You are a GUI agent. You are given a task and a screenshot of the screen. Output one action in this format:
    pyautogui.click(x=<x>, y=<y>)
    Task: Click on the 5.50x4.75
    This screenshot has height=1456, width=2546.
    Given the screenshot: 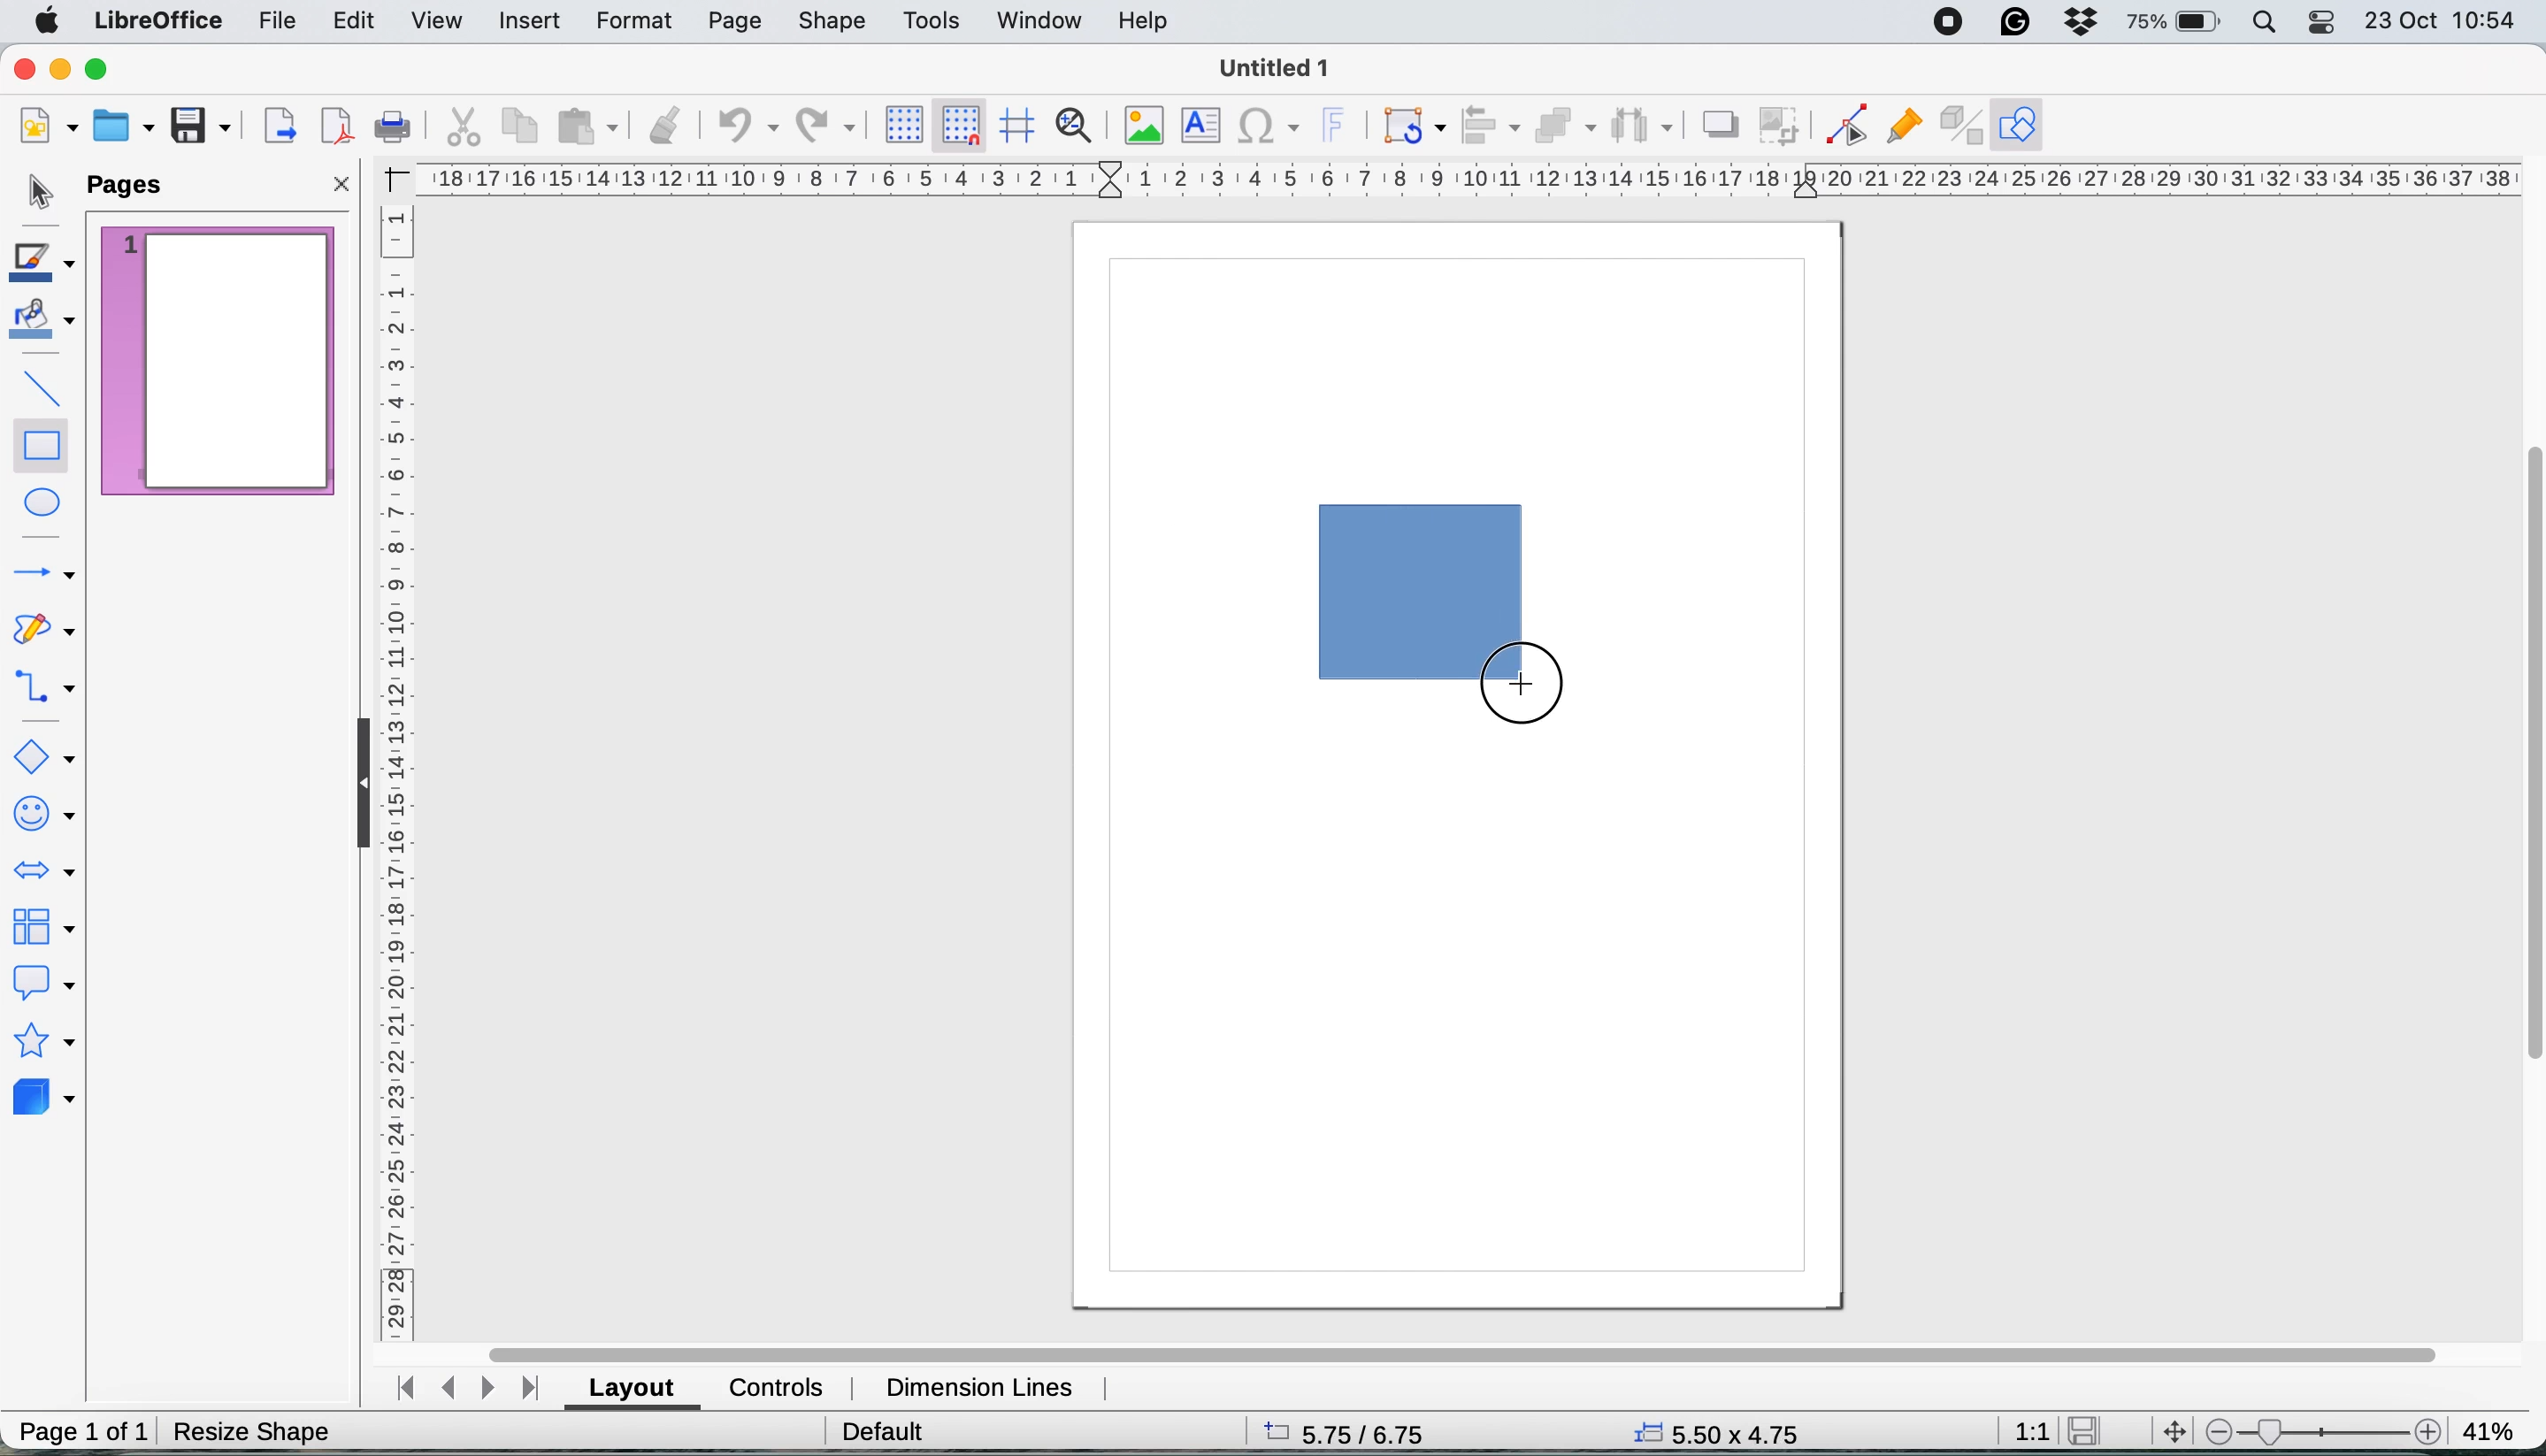 What is the action you would take?
    pyautogui.click(x=1718, y=1430)
    